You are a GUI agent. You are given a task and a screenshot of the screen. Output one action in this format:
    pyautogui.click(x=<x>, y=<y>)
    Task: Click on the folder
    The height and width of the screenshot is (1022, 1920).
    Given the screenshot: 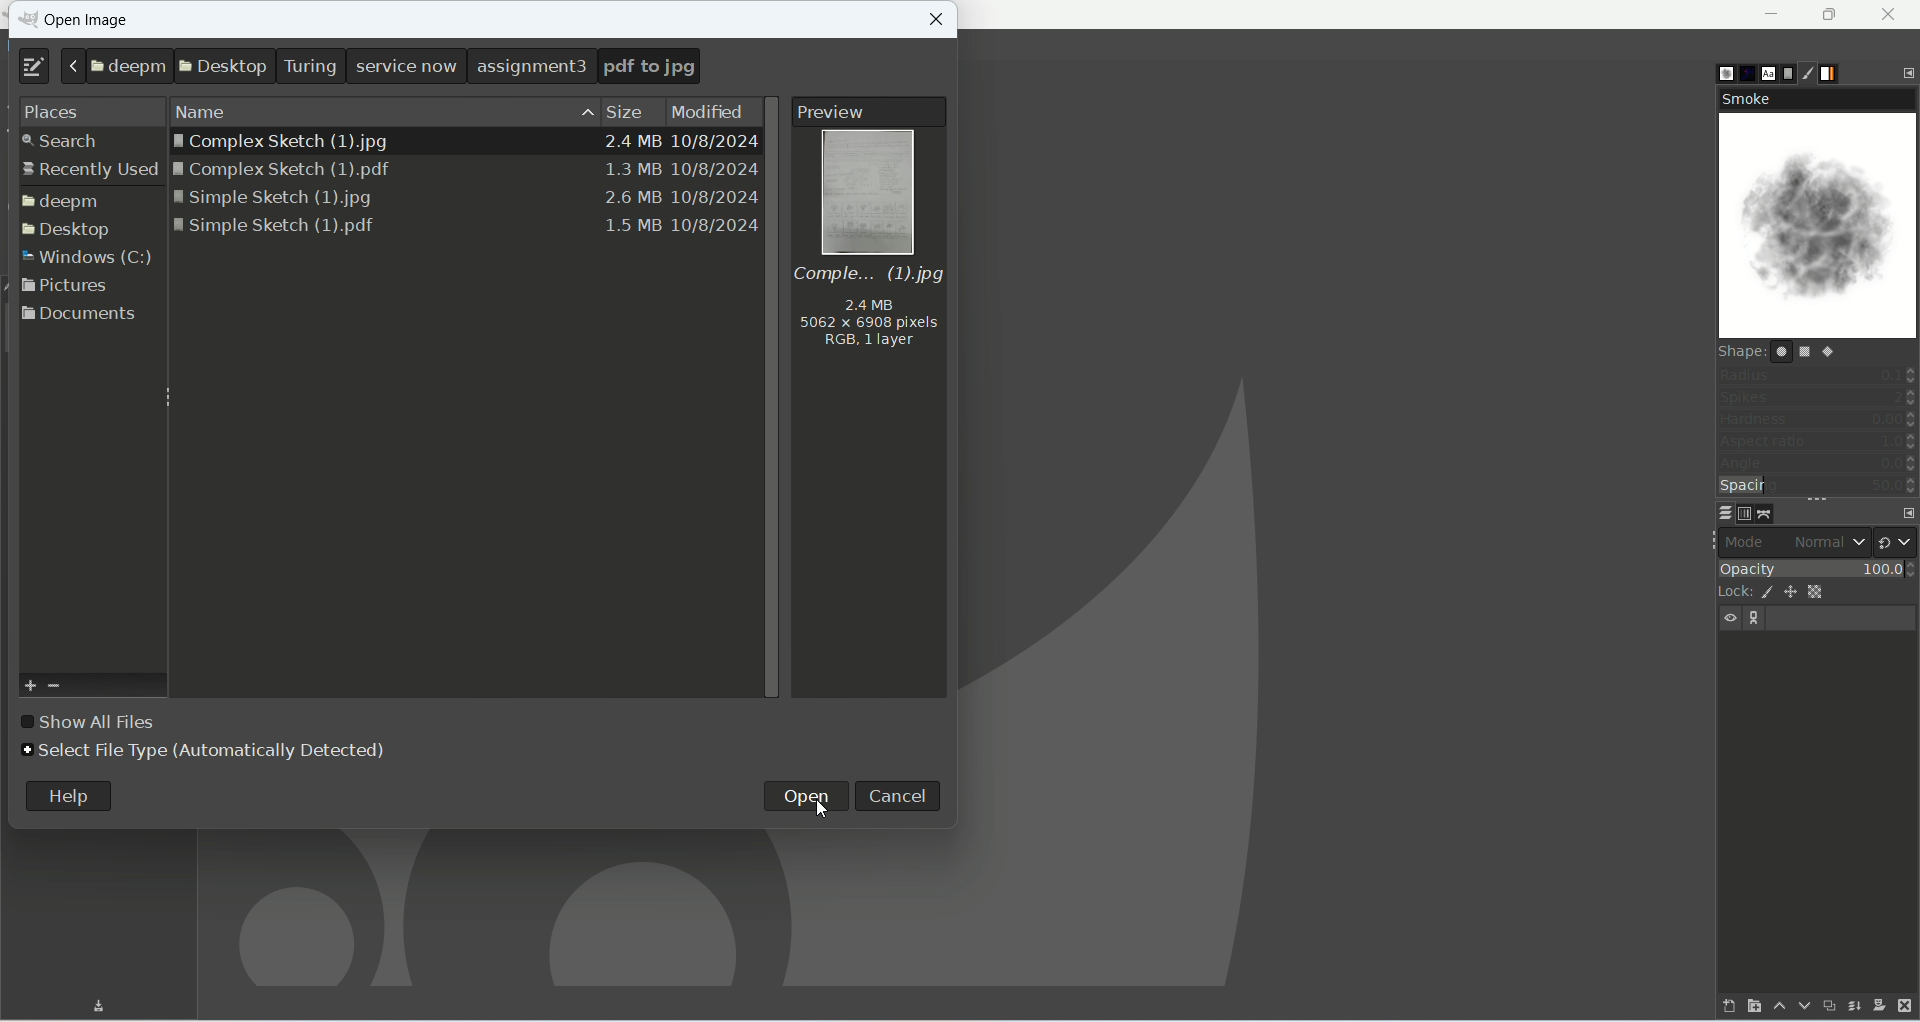 What is the action you would take?
    pyautogui.click(x=63, y=202)
    